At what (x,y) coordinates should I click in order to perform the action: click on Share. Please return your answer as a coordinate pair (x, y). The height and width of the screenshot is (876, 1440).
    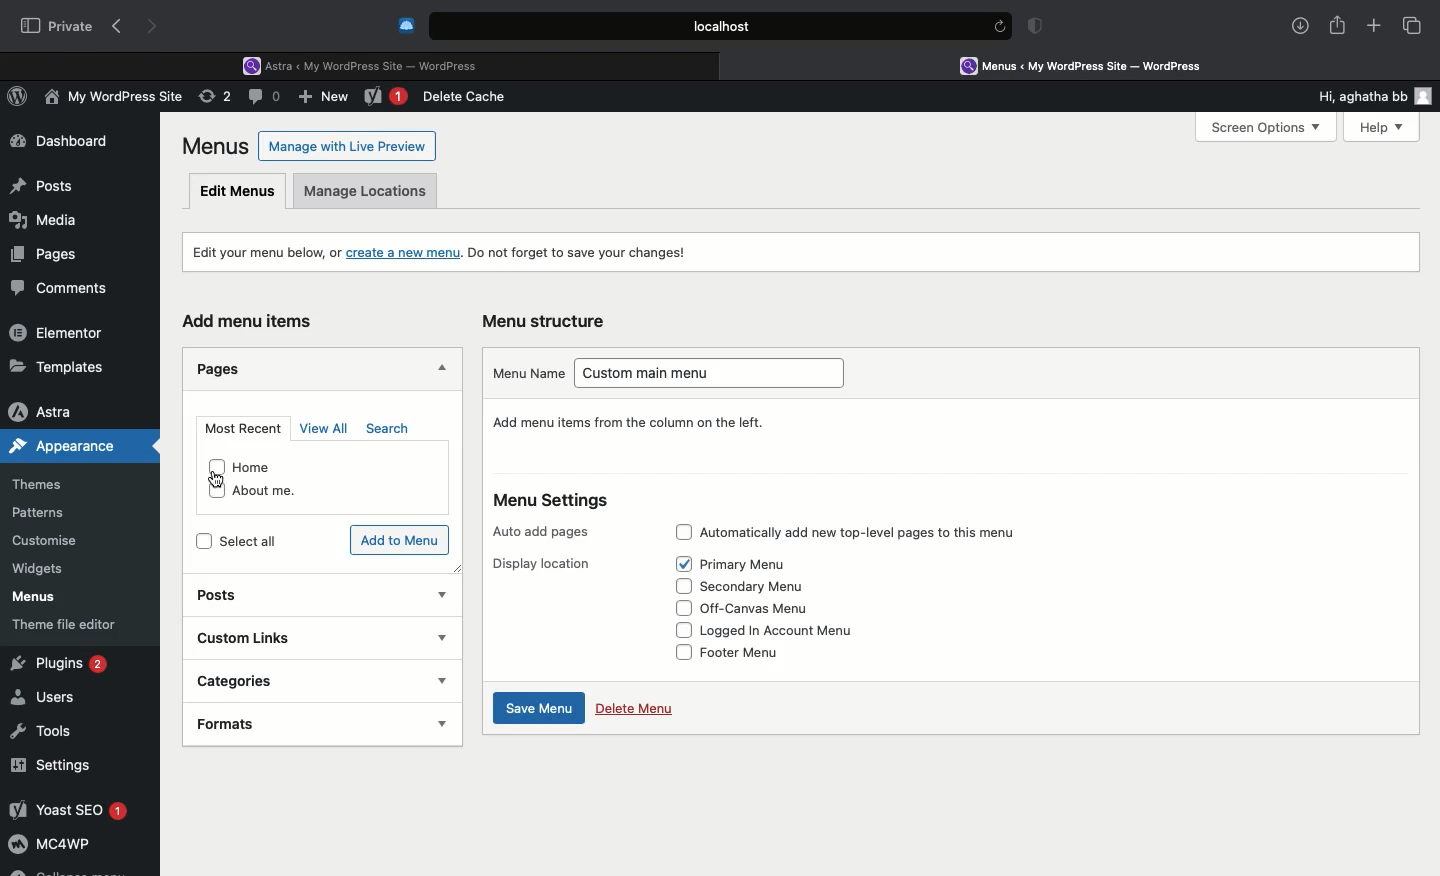
    Looking at the image, I should click on (1338, 26).